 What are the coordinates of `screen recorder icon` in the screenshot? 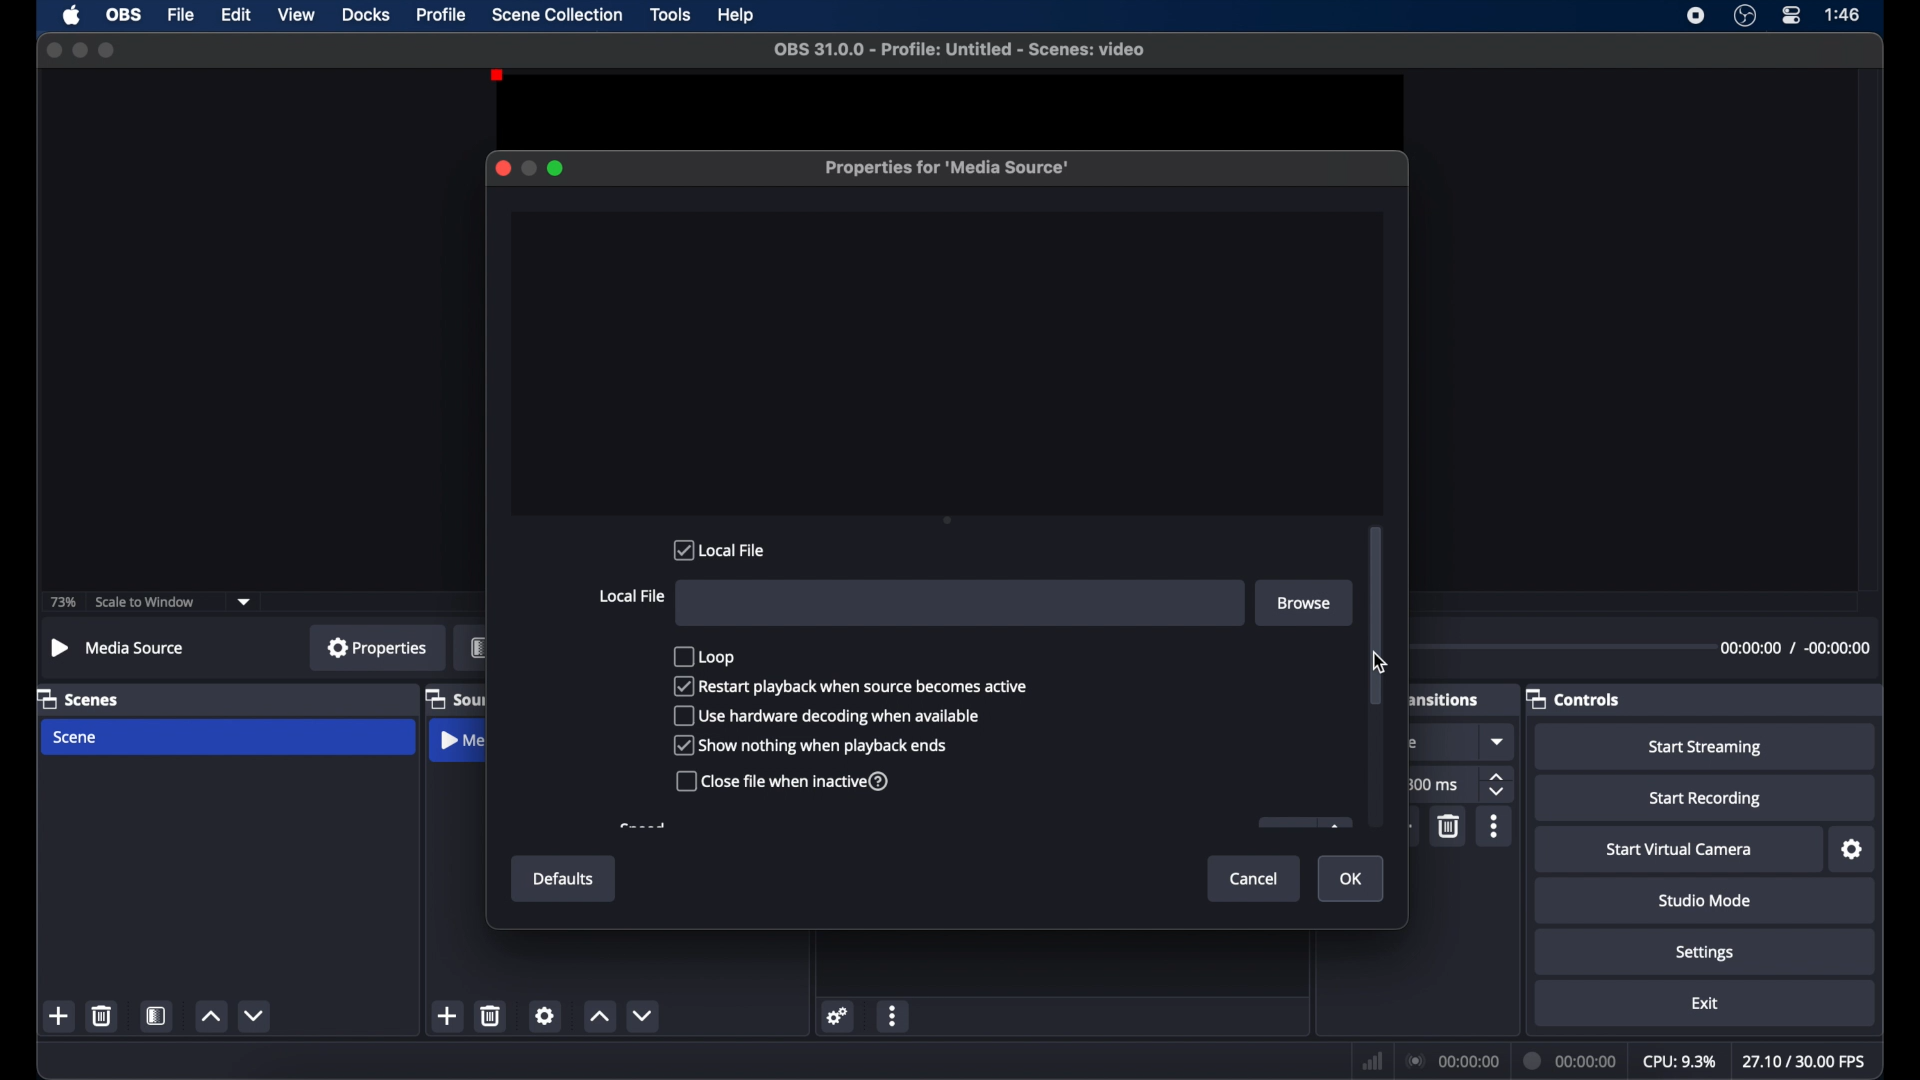 It's located at (1696, 16).